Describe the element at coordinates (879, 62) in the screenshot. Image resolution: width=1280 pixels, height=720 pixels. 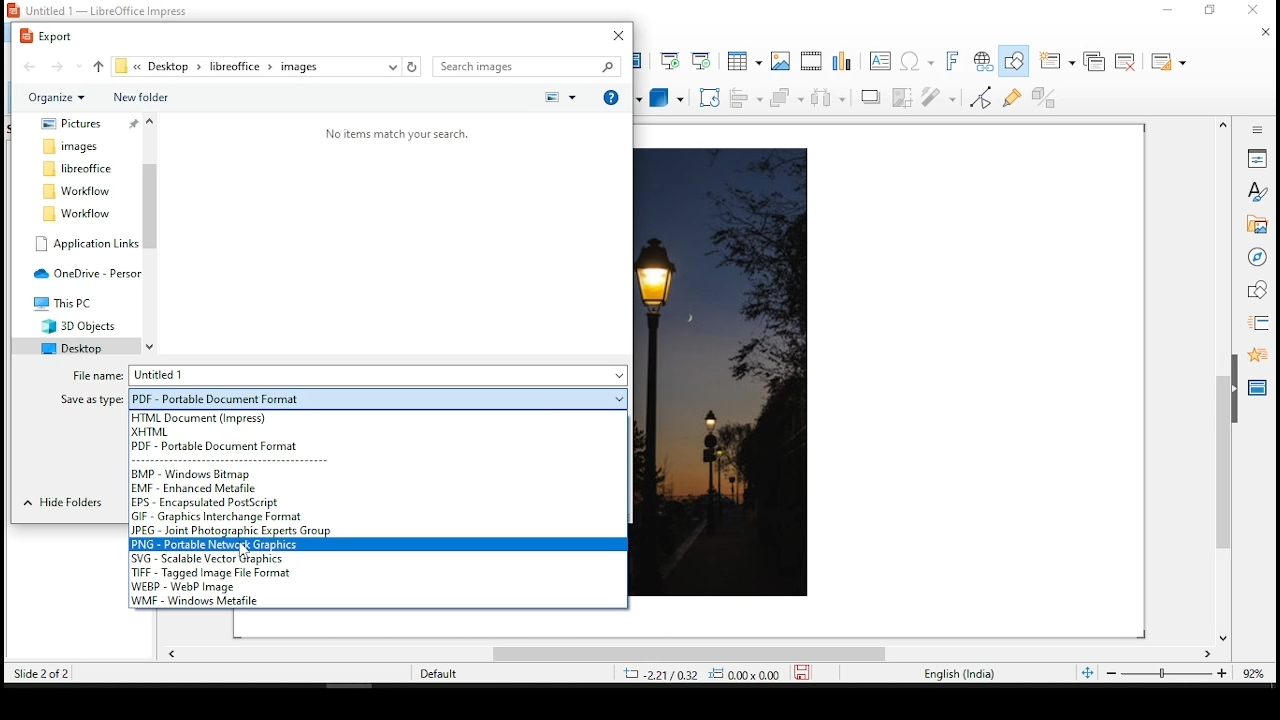
I see `text box` at that location.